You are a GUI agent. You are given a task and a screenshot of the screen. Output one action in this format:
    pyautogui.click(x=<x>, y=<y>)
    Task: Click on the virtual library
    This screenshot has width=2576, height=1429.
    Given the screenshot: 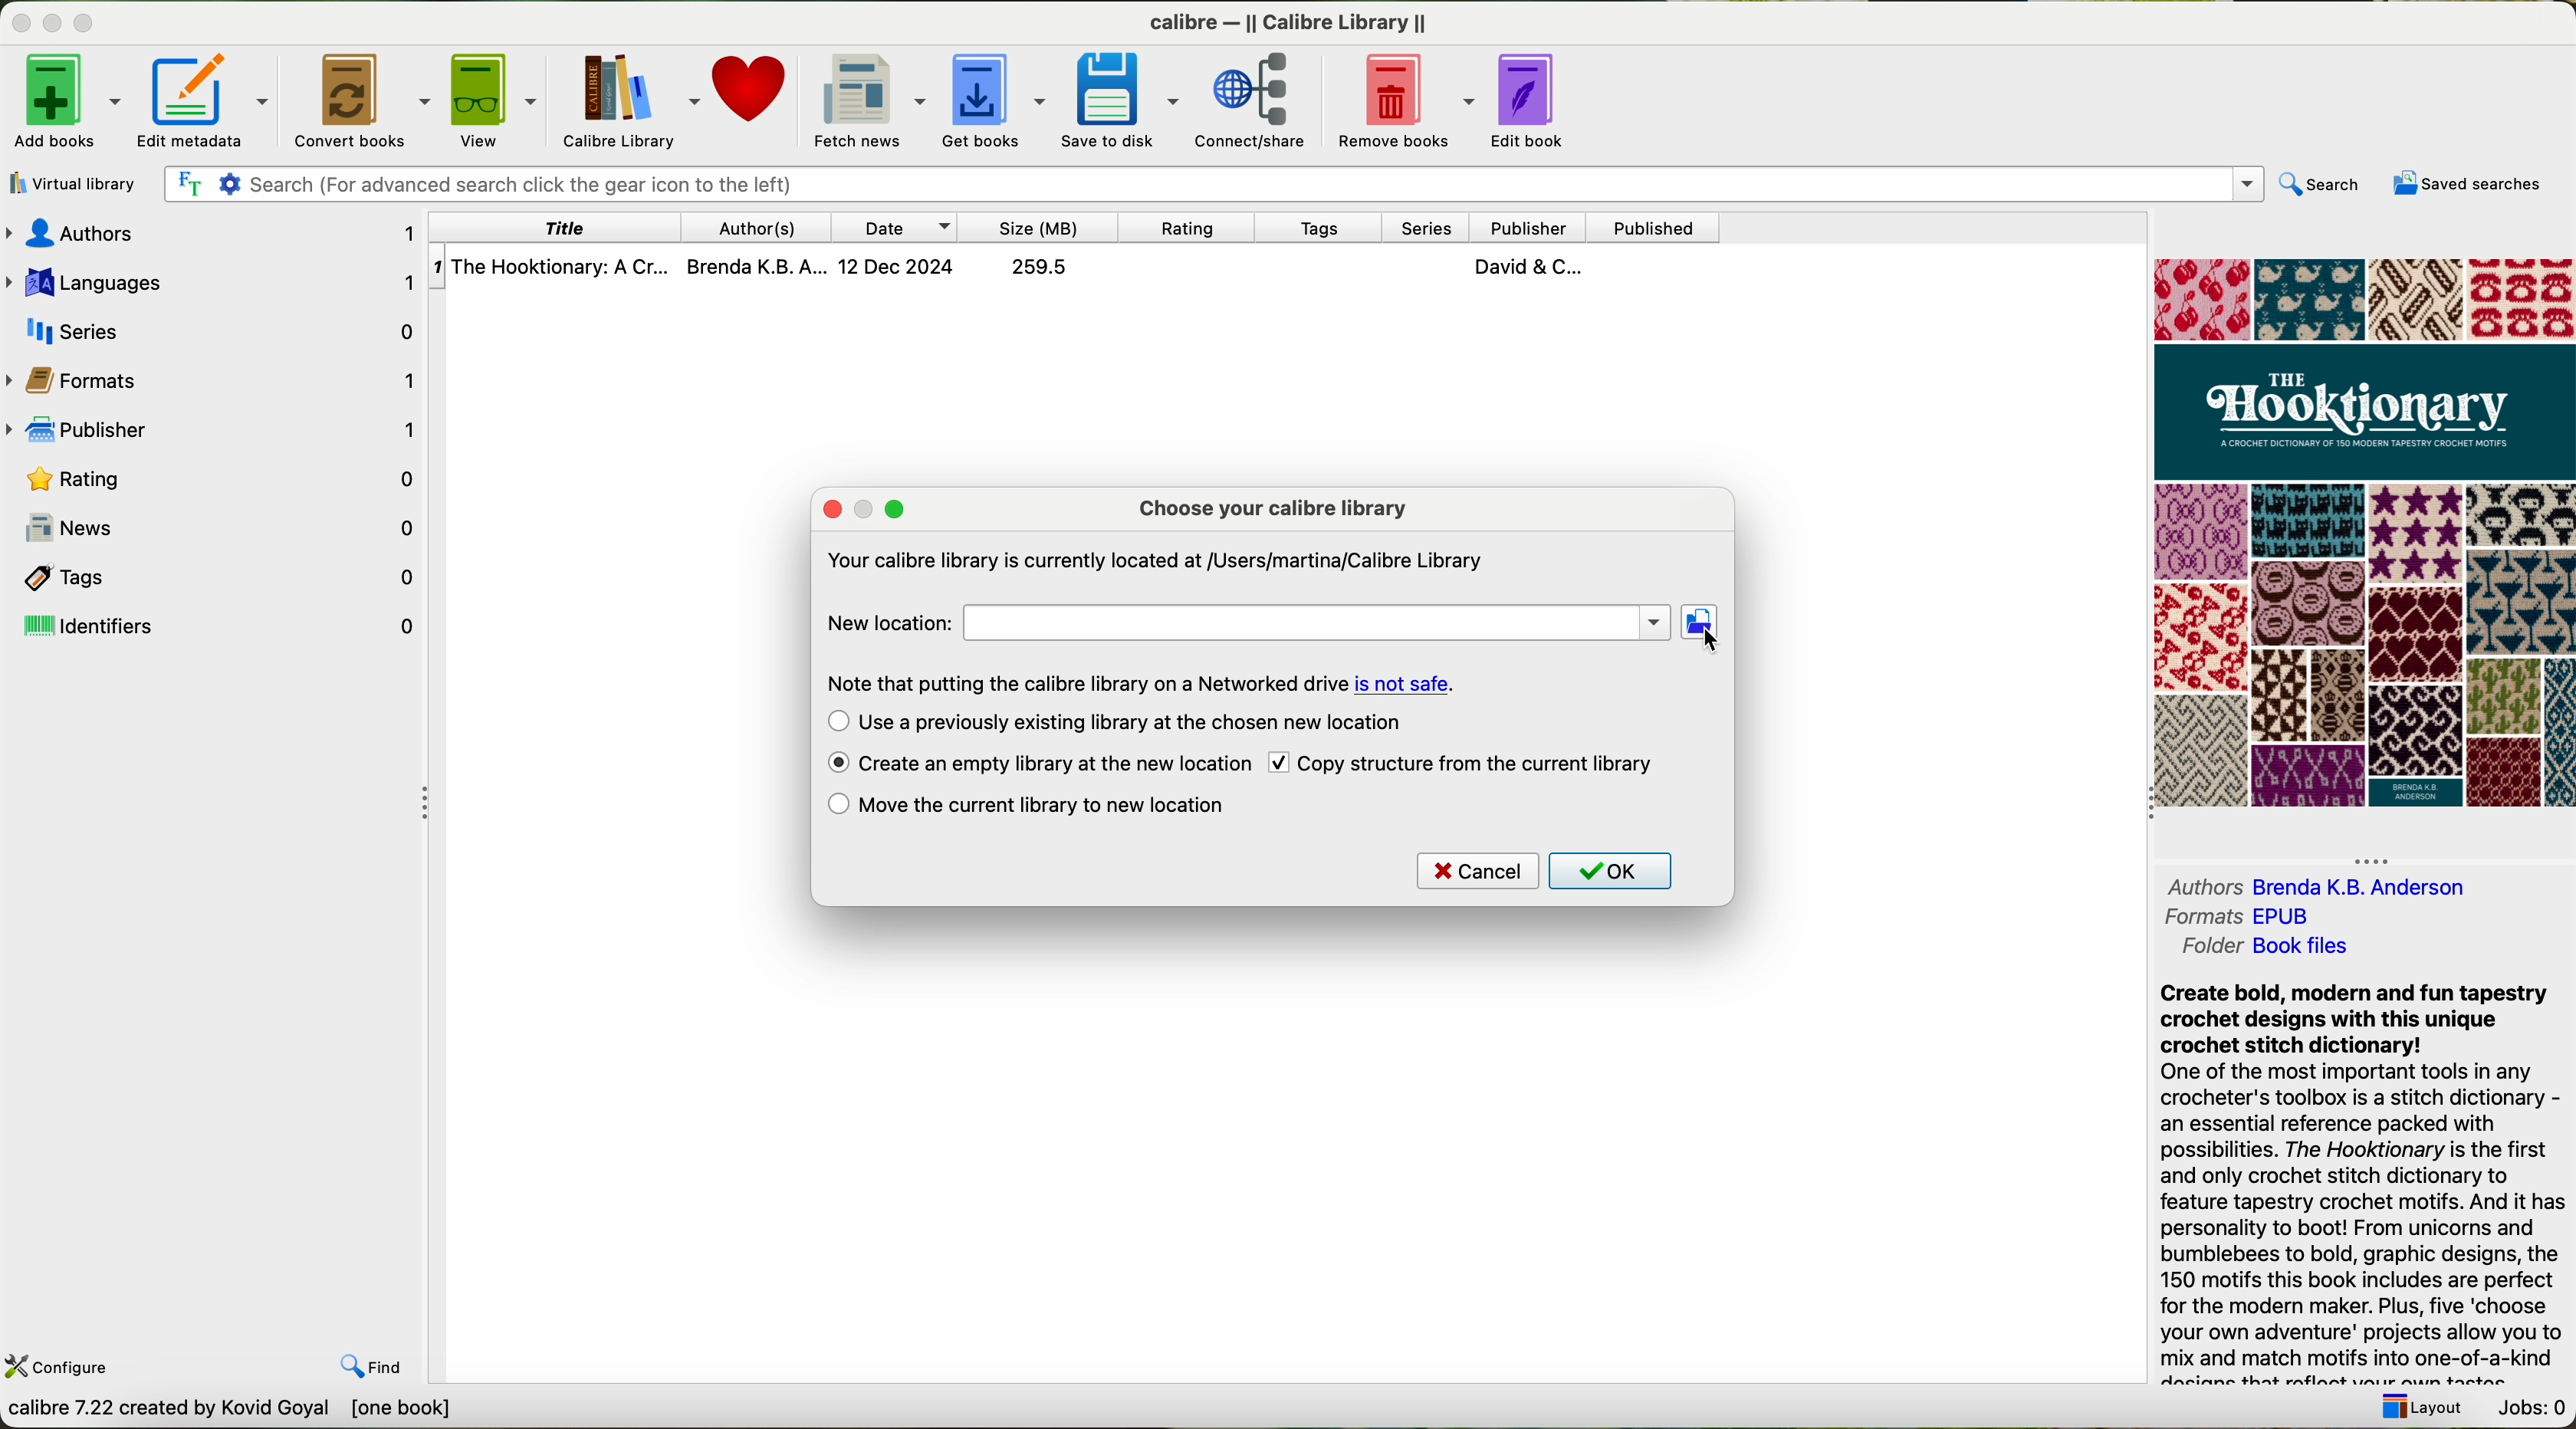 What is the action you would take?
    pyautogui.click(x=71, y=184)
    